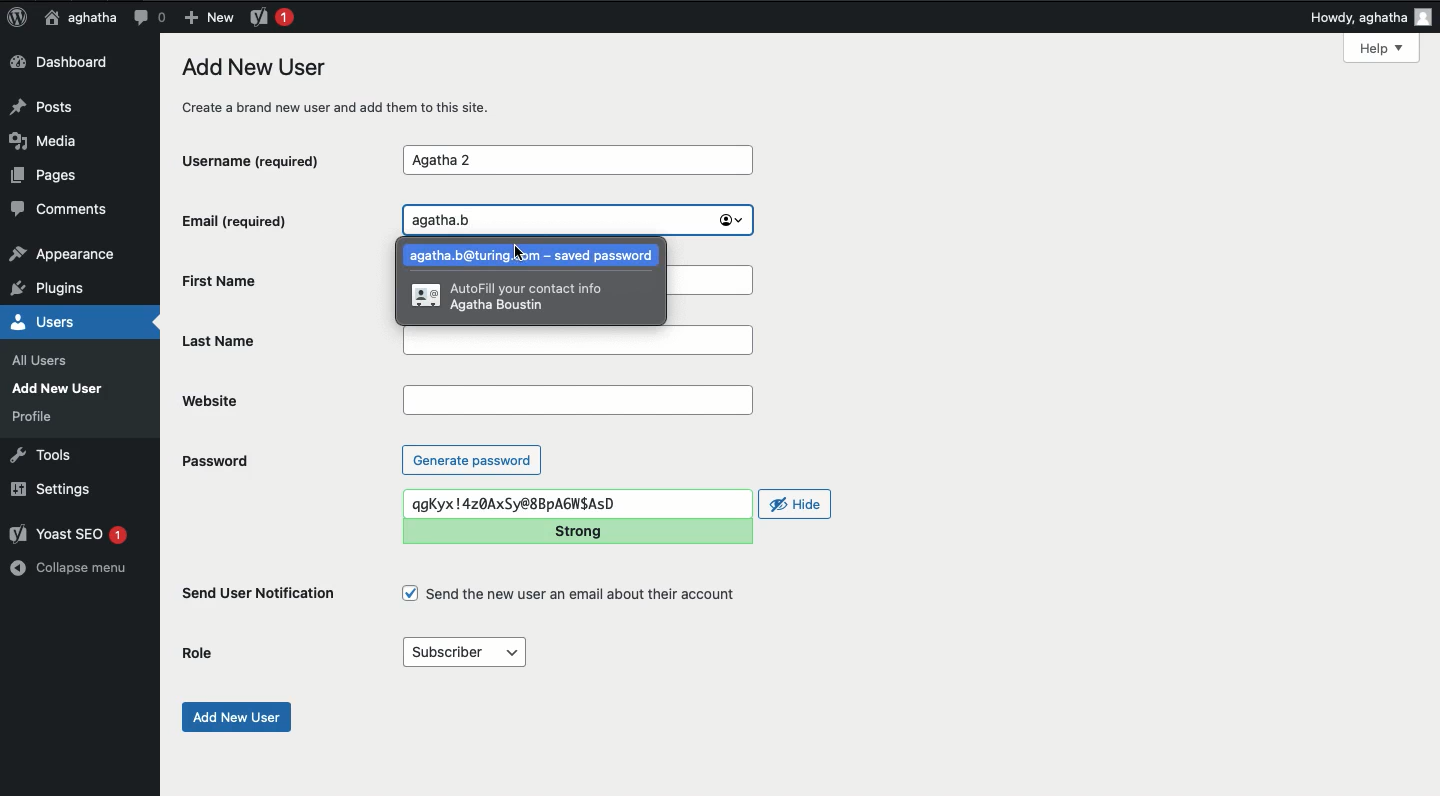  What do you see at coordinates (270, 16) in the screenshot?
I see `Yoast` at bounding box center [270, 16].